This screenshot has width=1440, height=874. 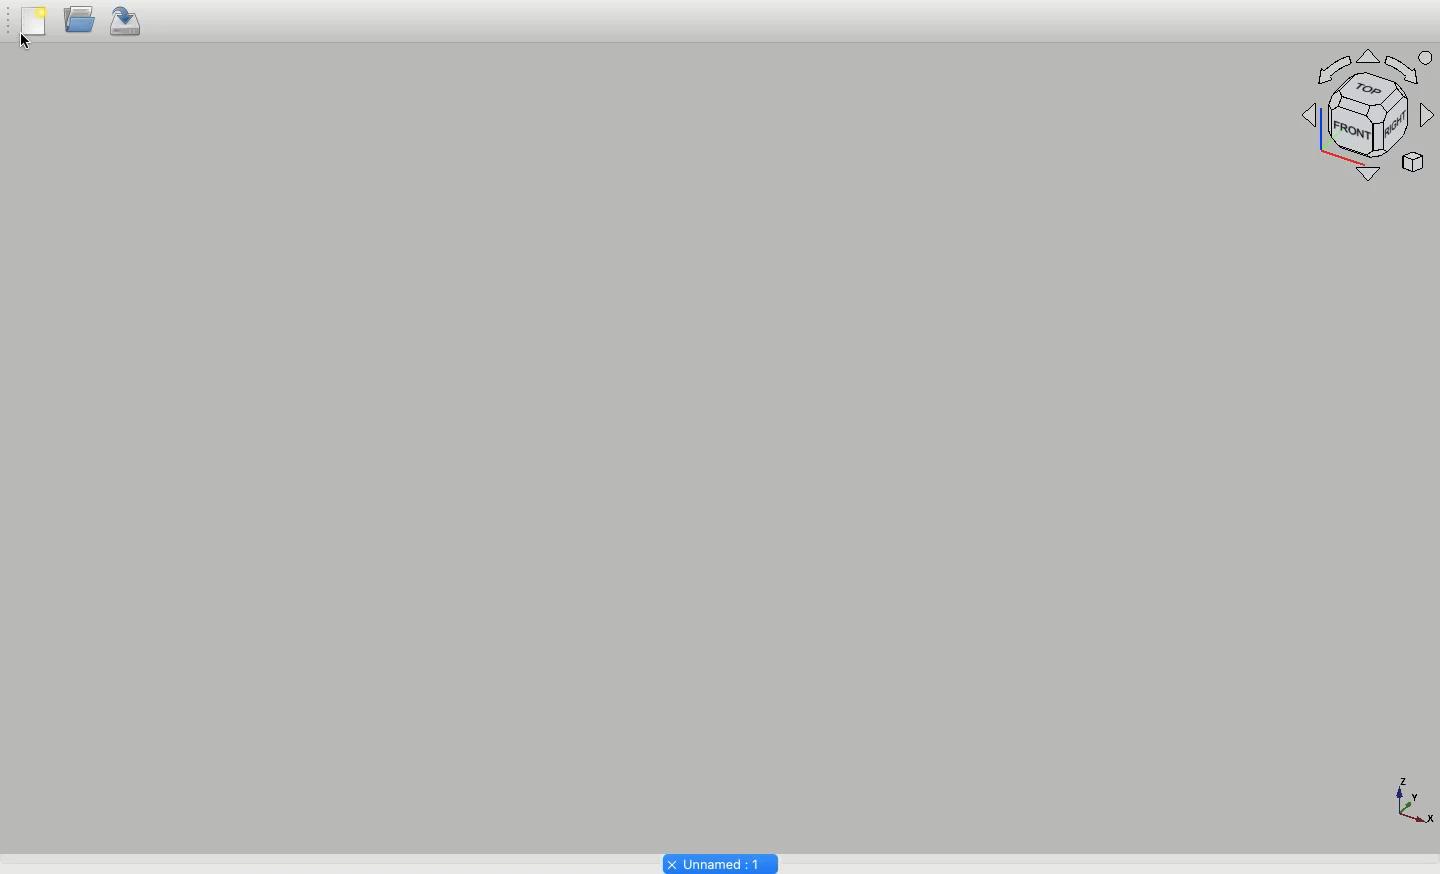 I want to click on Save, so click(x=128, y=23).